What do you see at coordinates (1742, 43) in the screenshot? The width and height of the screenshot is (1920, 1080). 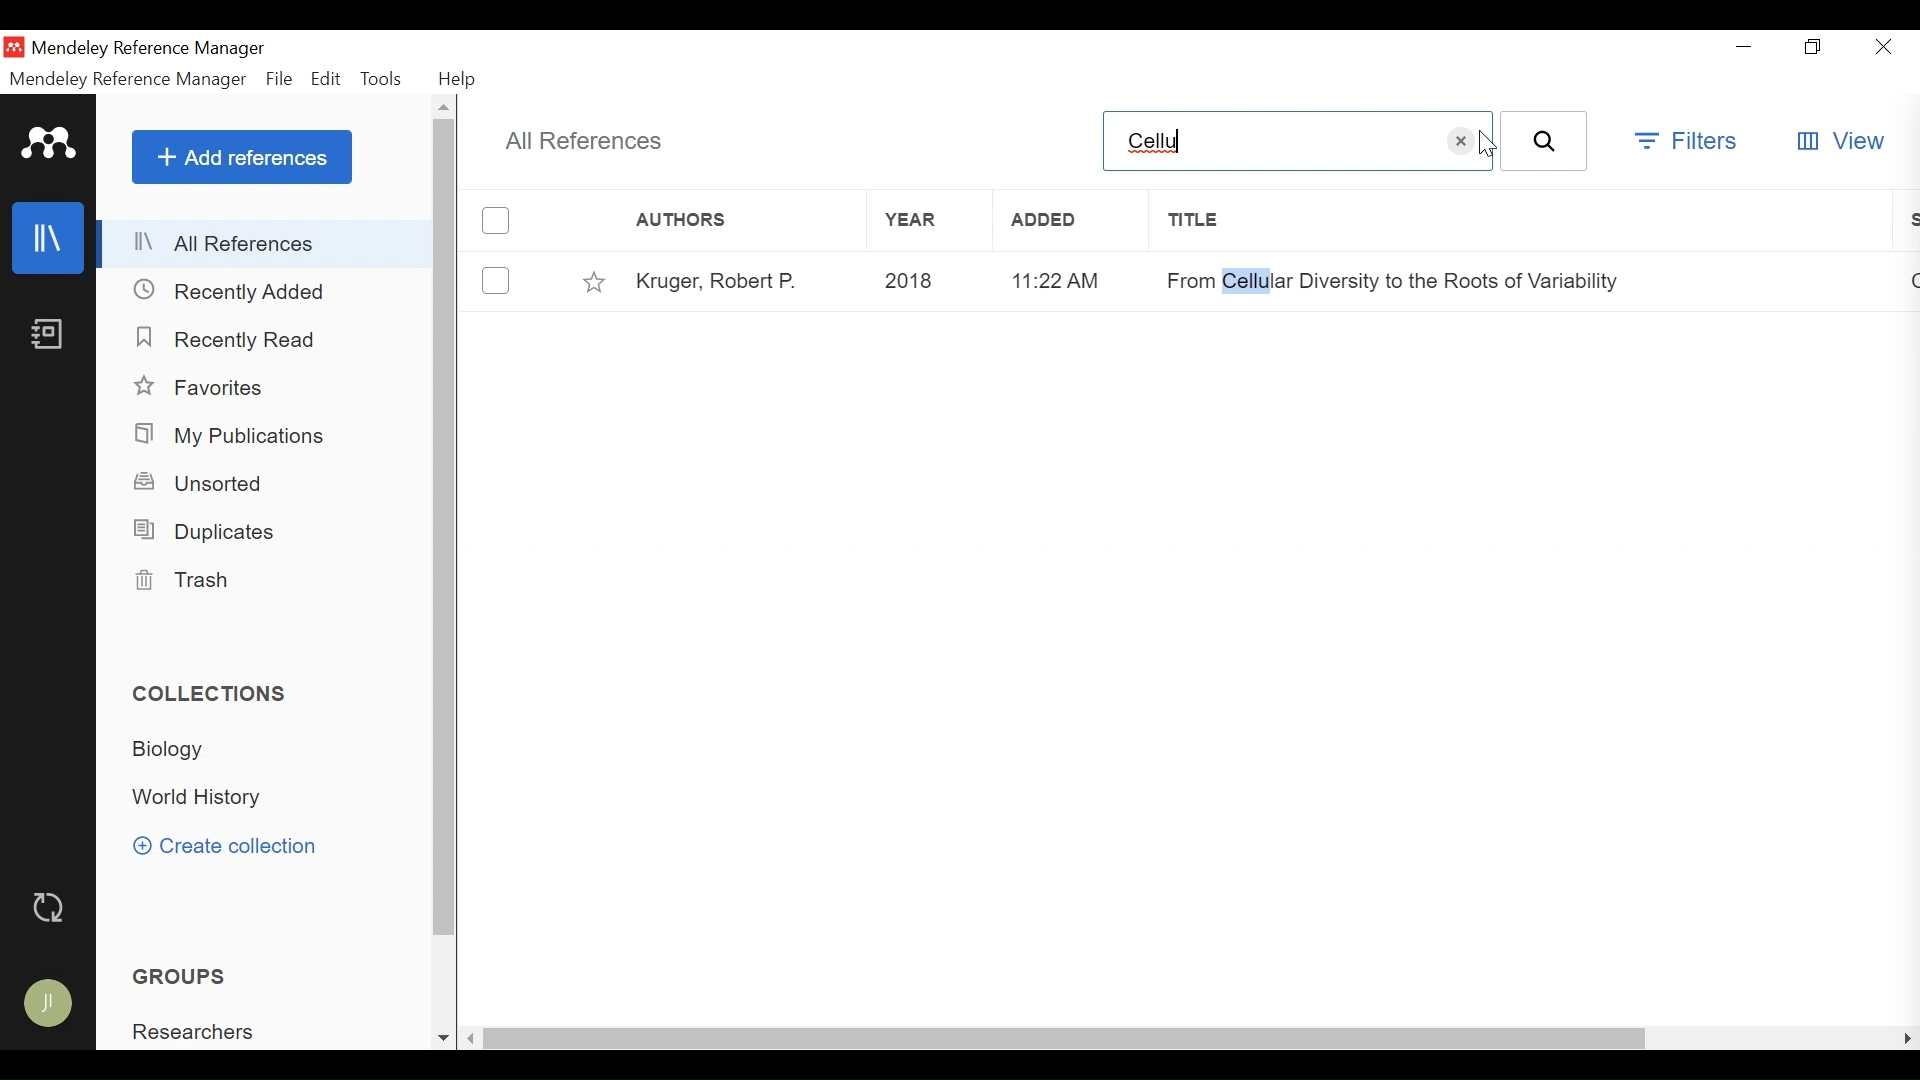 I see `minimize` at bounding box center [1742, 43].